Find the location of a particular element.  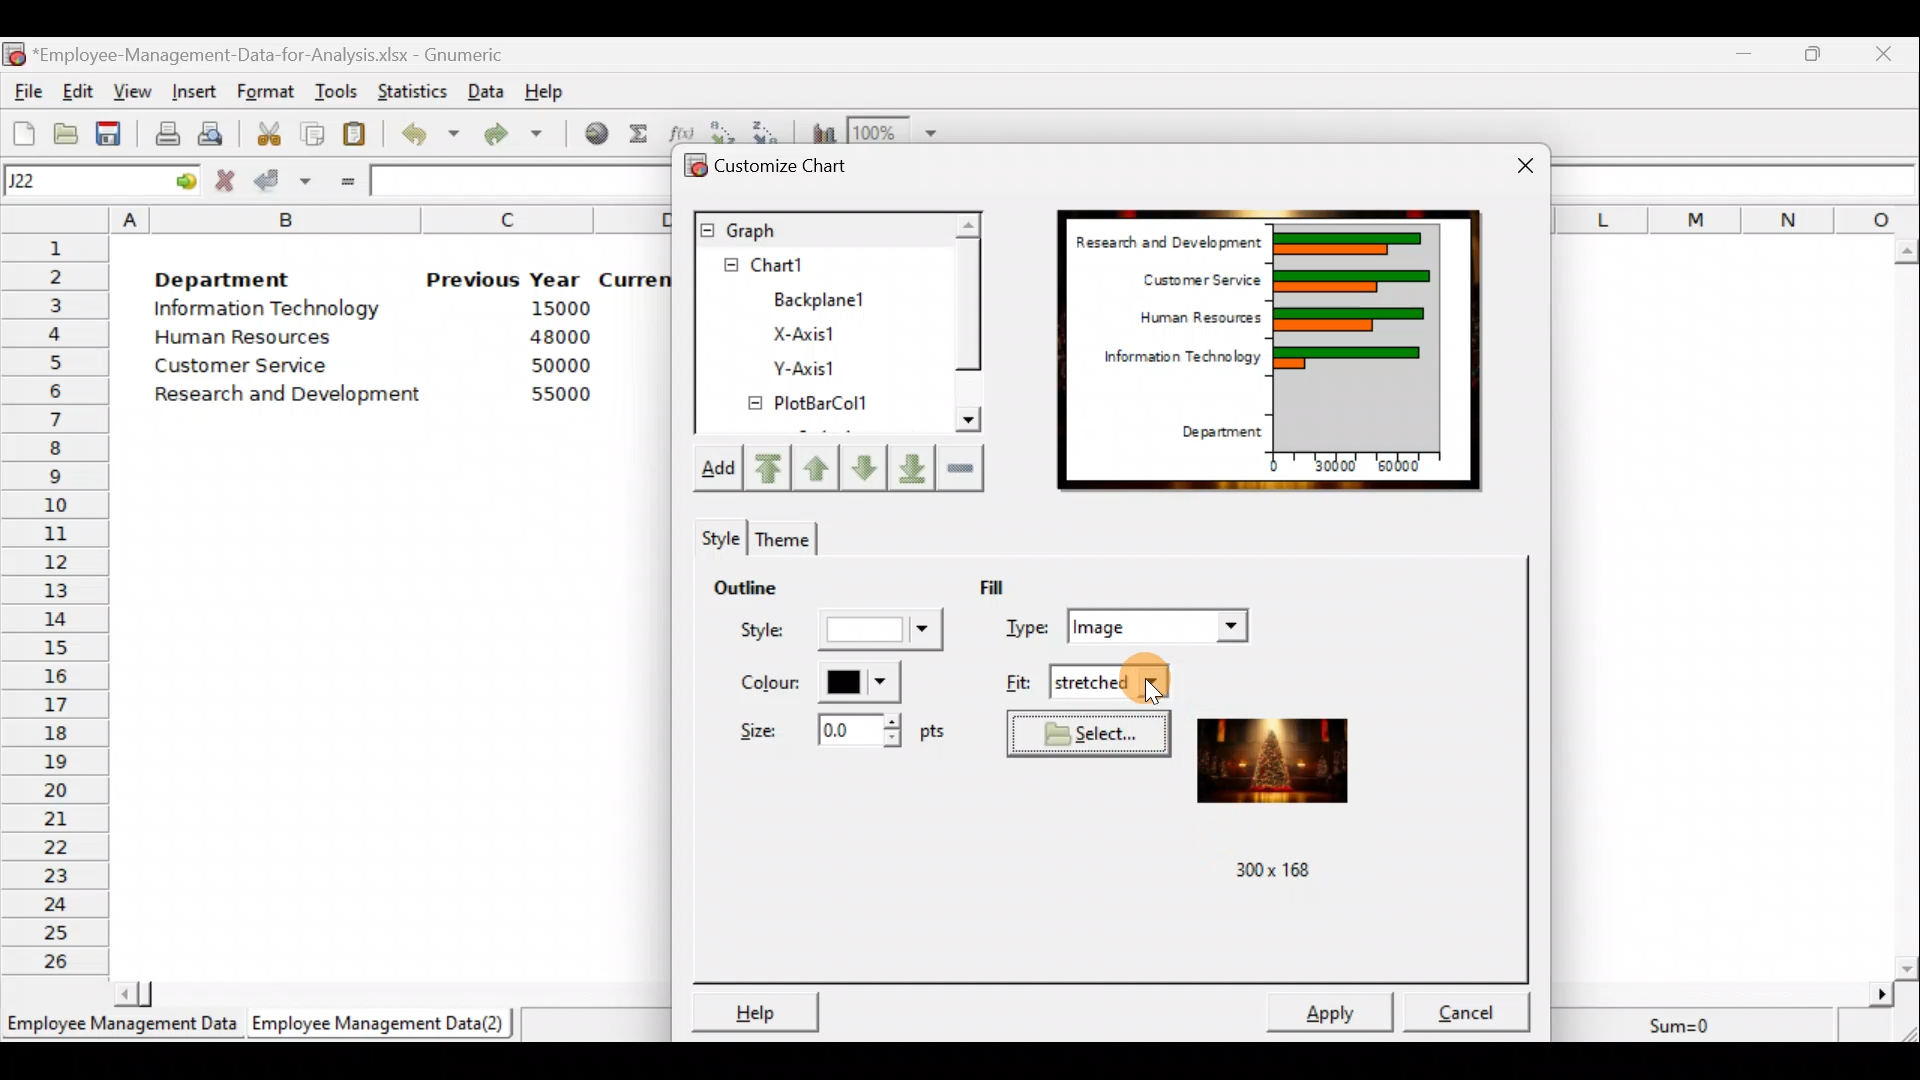

Scroll bar is located at coordinates (1908, 602).